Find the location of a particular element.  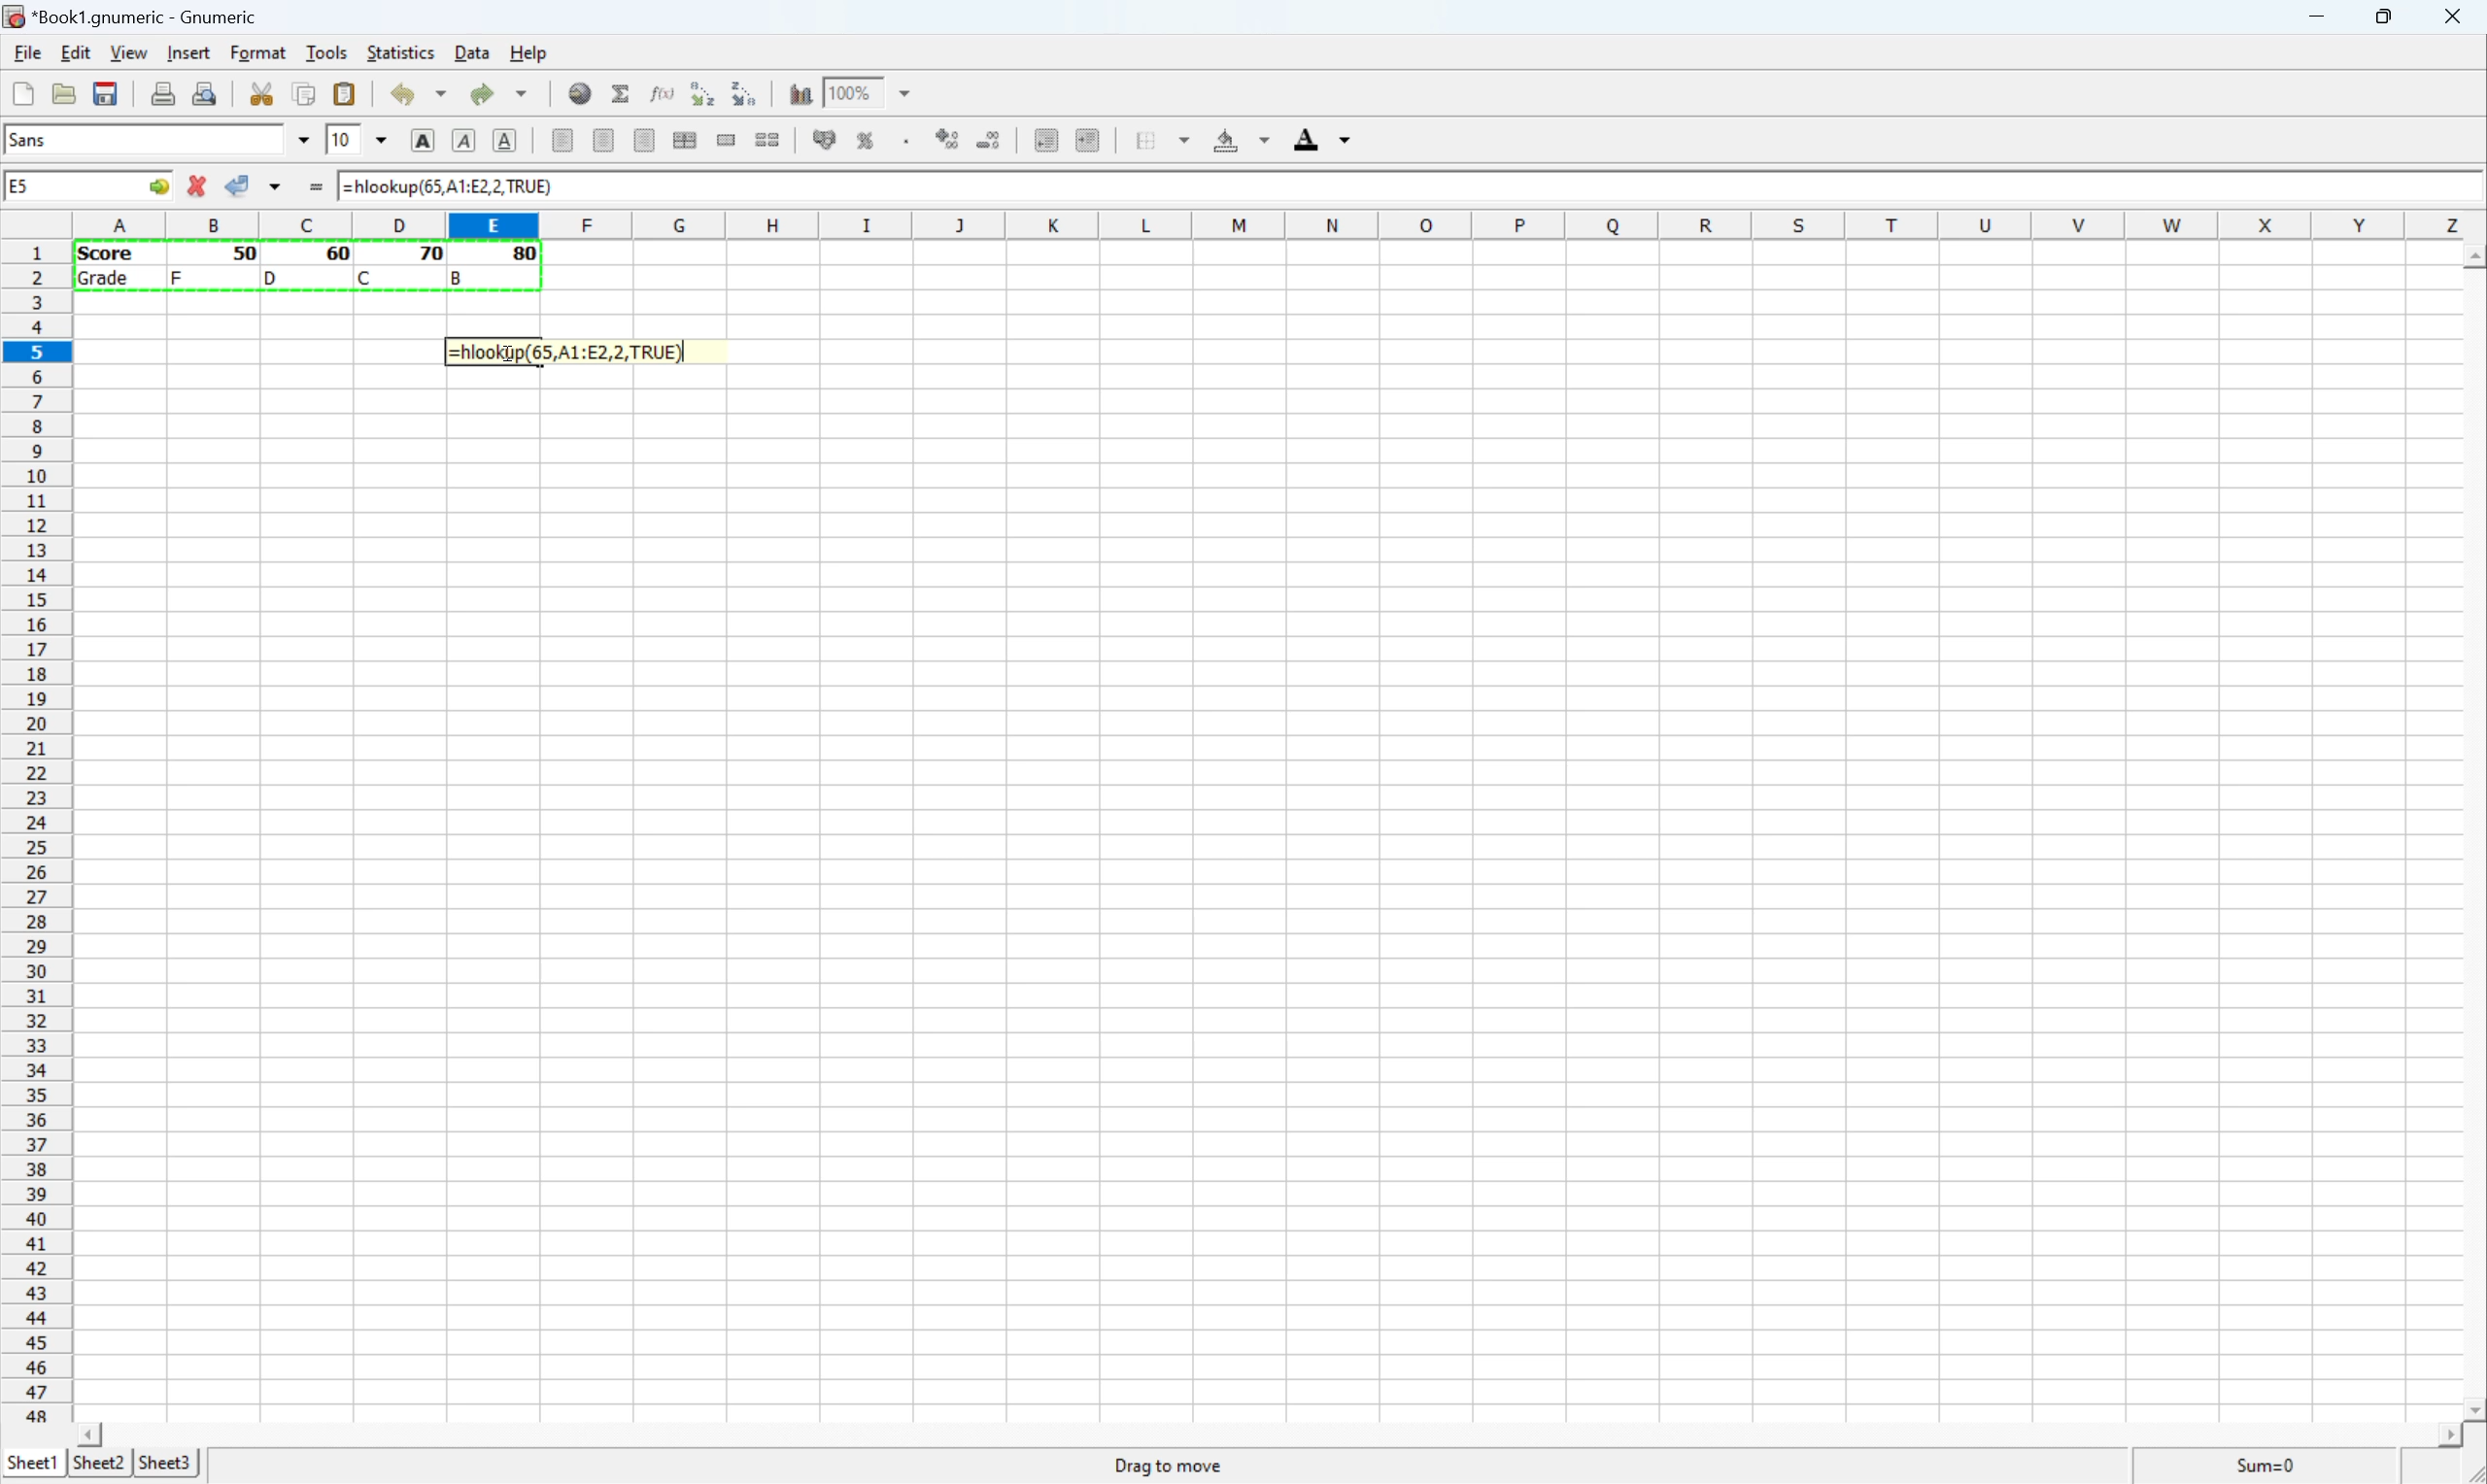

F is located at coordinates (179, 276).